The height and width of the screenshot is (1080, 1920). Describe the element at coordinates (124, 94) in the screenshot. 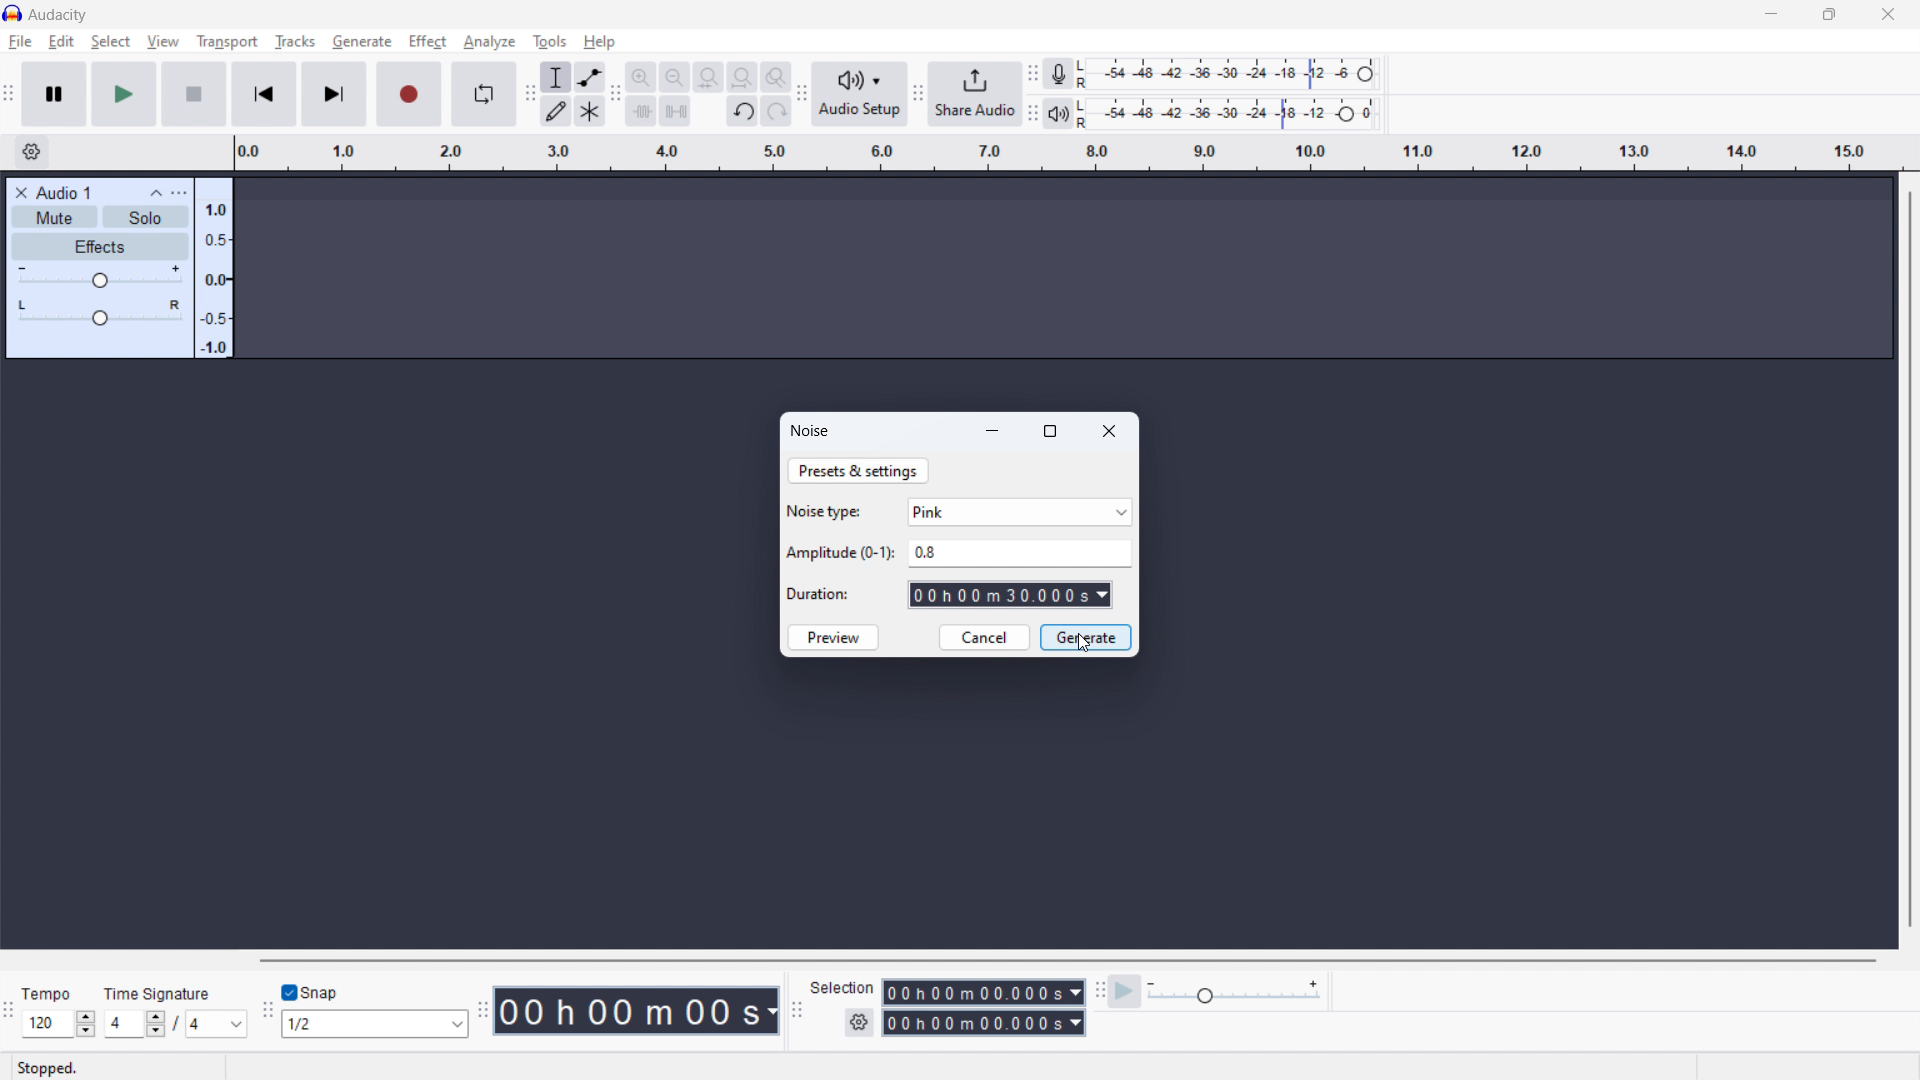

I see `play` at that location.